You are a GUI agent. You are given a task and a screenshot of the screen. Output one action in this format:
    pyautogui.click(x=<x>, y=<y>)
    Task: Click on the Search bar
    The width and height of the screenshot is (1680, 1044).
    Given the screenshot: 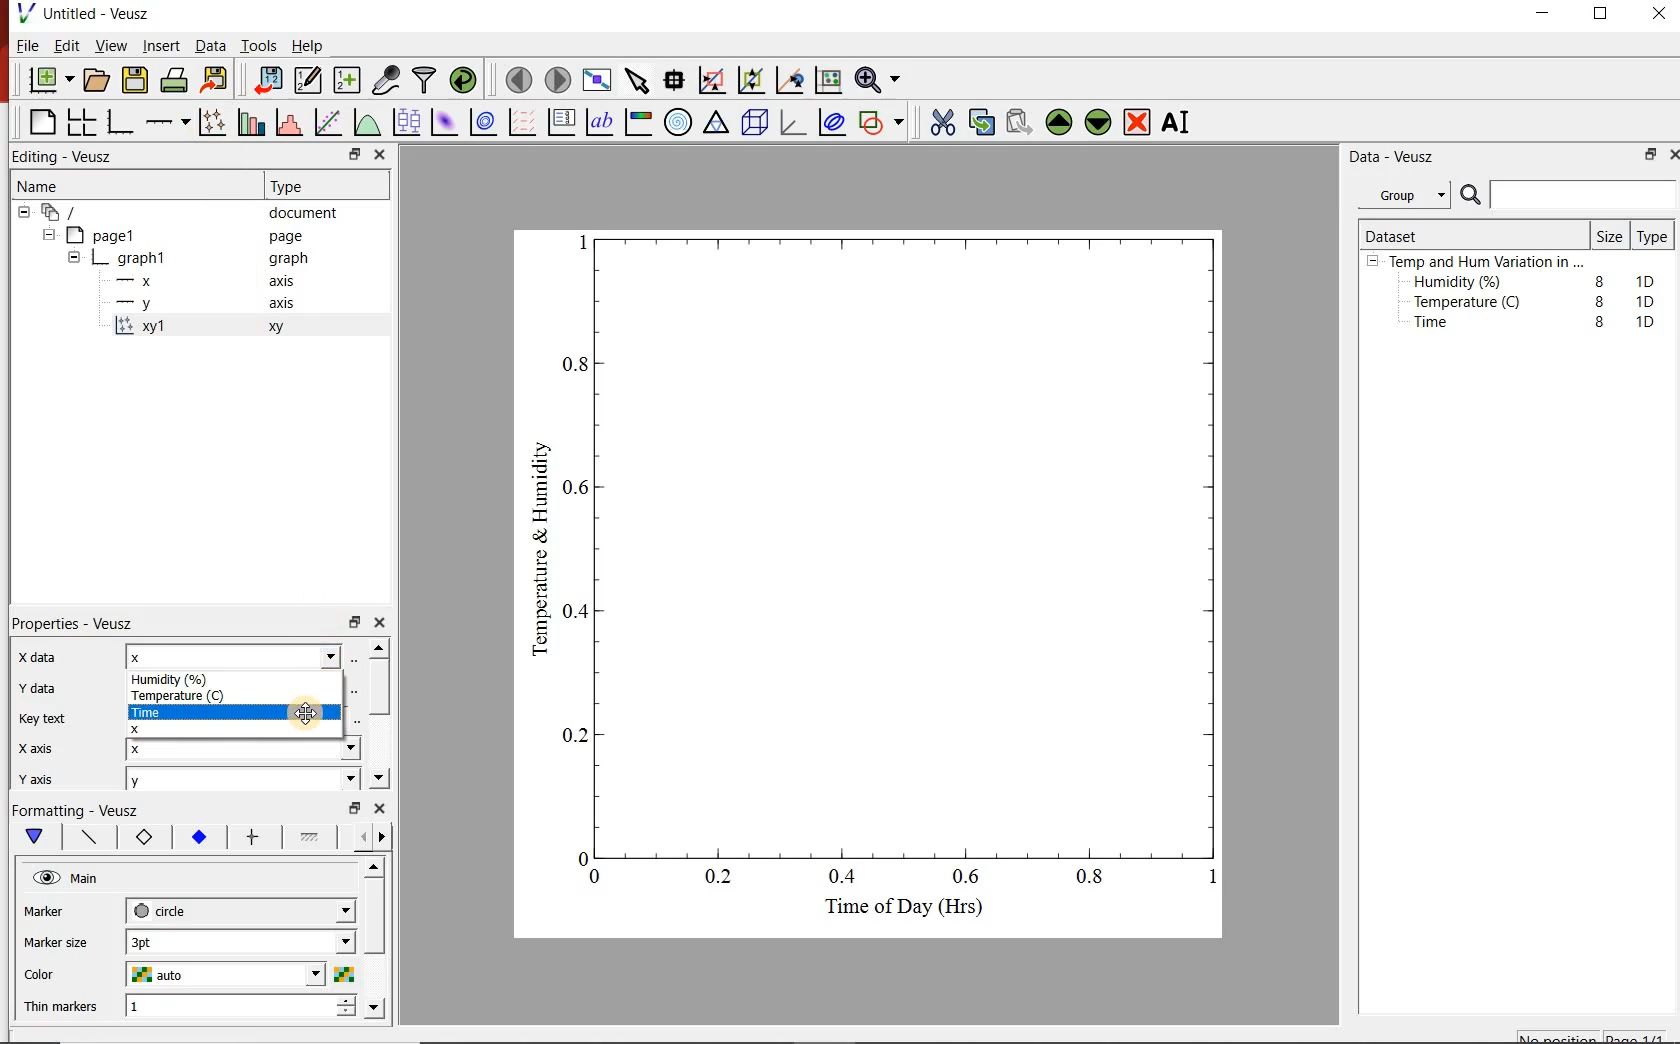 What is the action you would take?
    pyautogui.click(x=1568, y=195)
    